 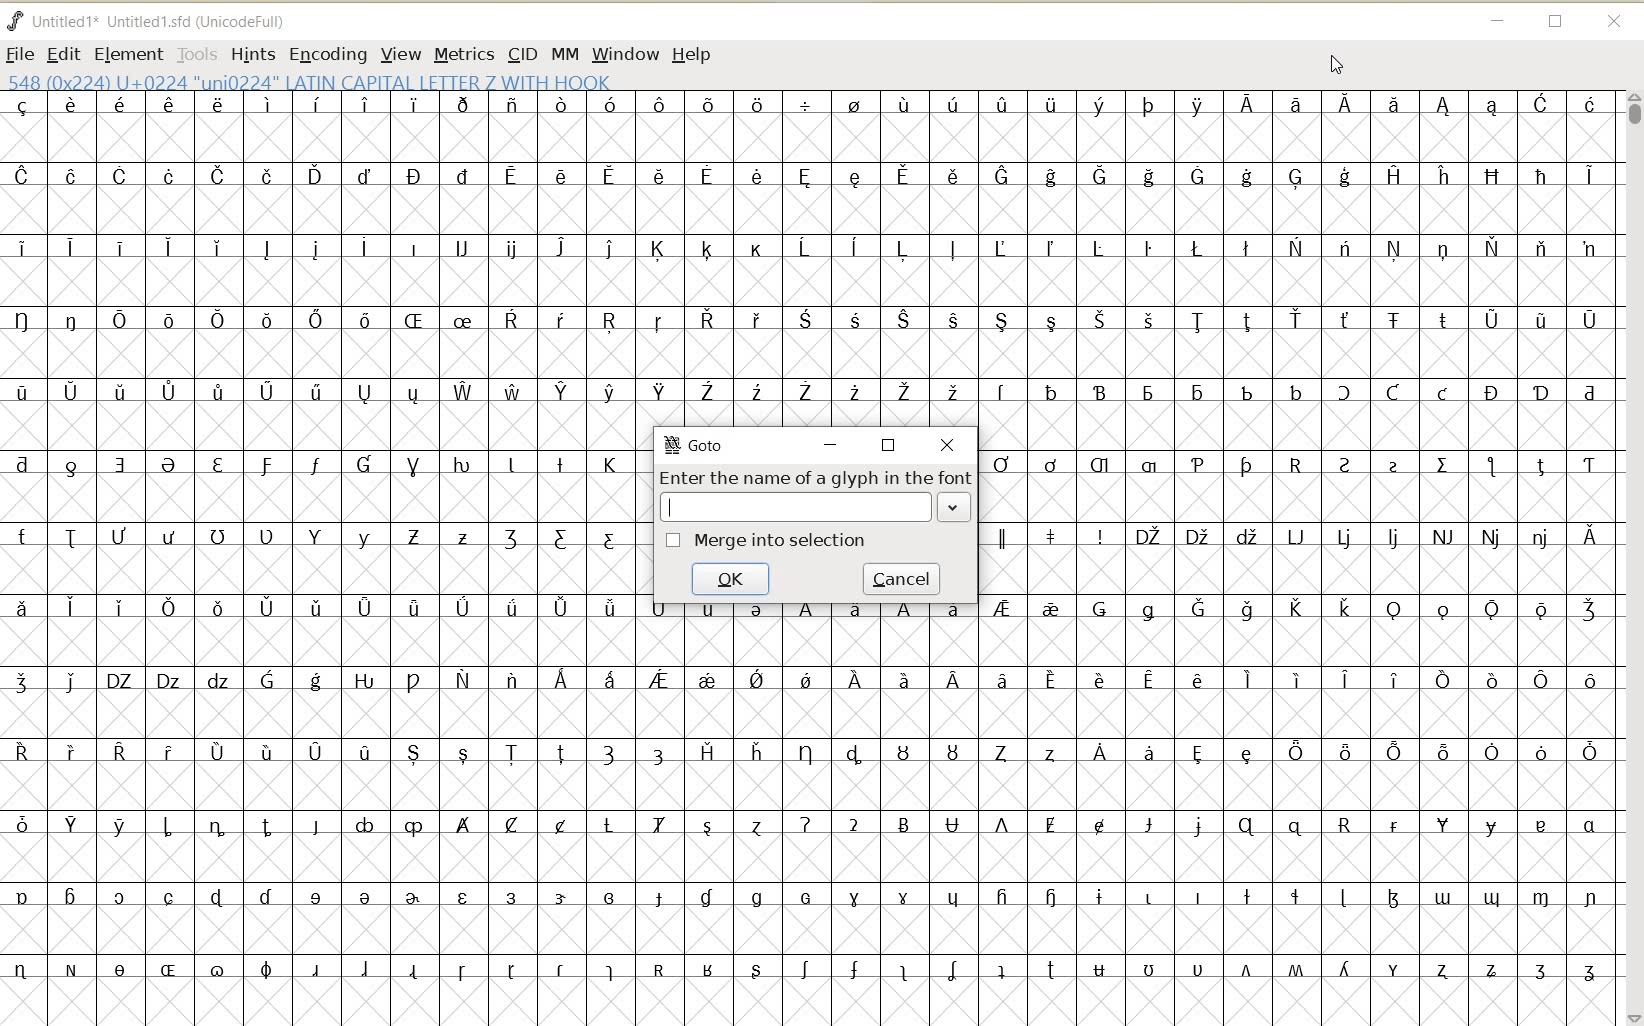 What do you see at coordinates (890, 446) in the screenshot?
I see `restore` at bounding box center [890, 446].